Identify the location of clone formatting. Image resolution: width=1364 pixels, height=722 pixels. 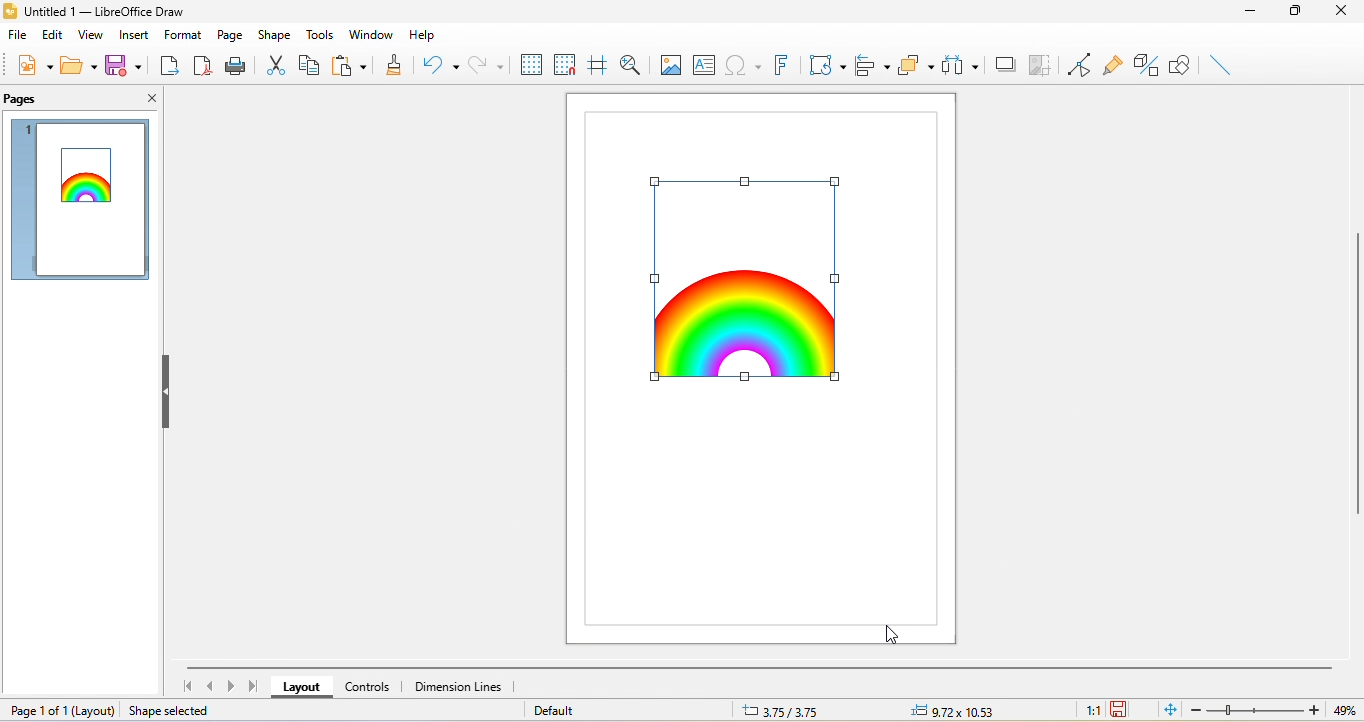
(394, 68).